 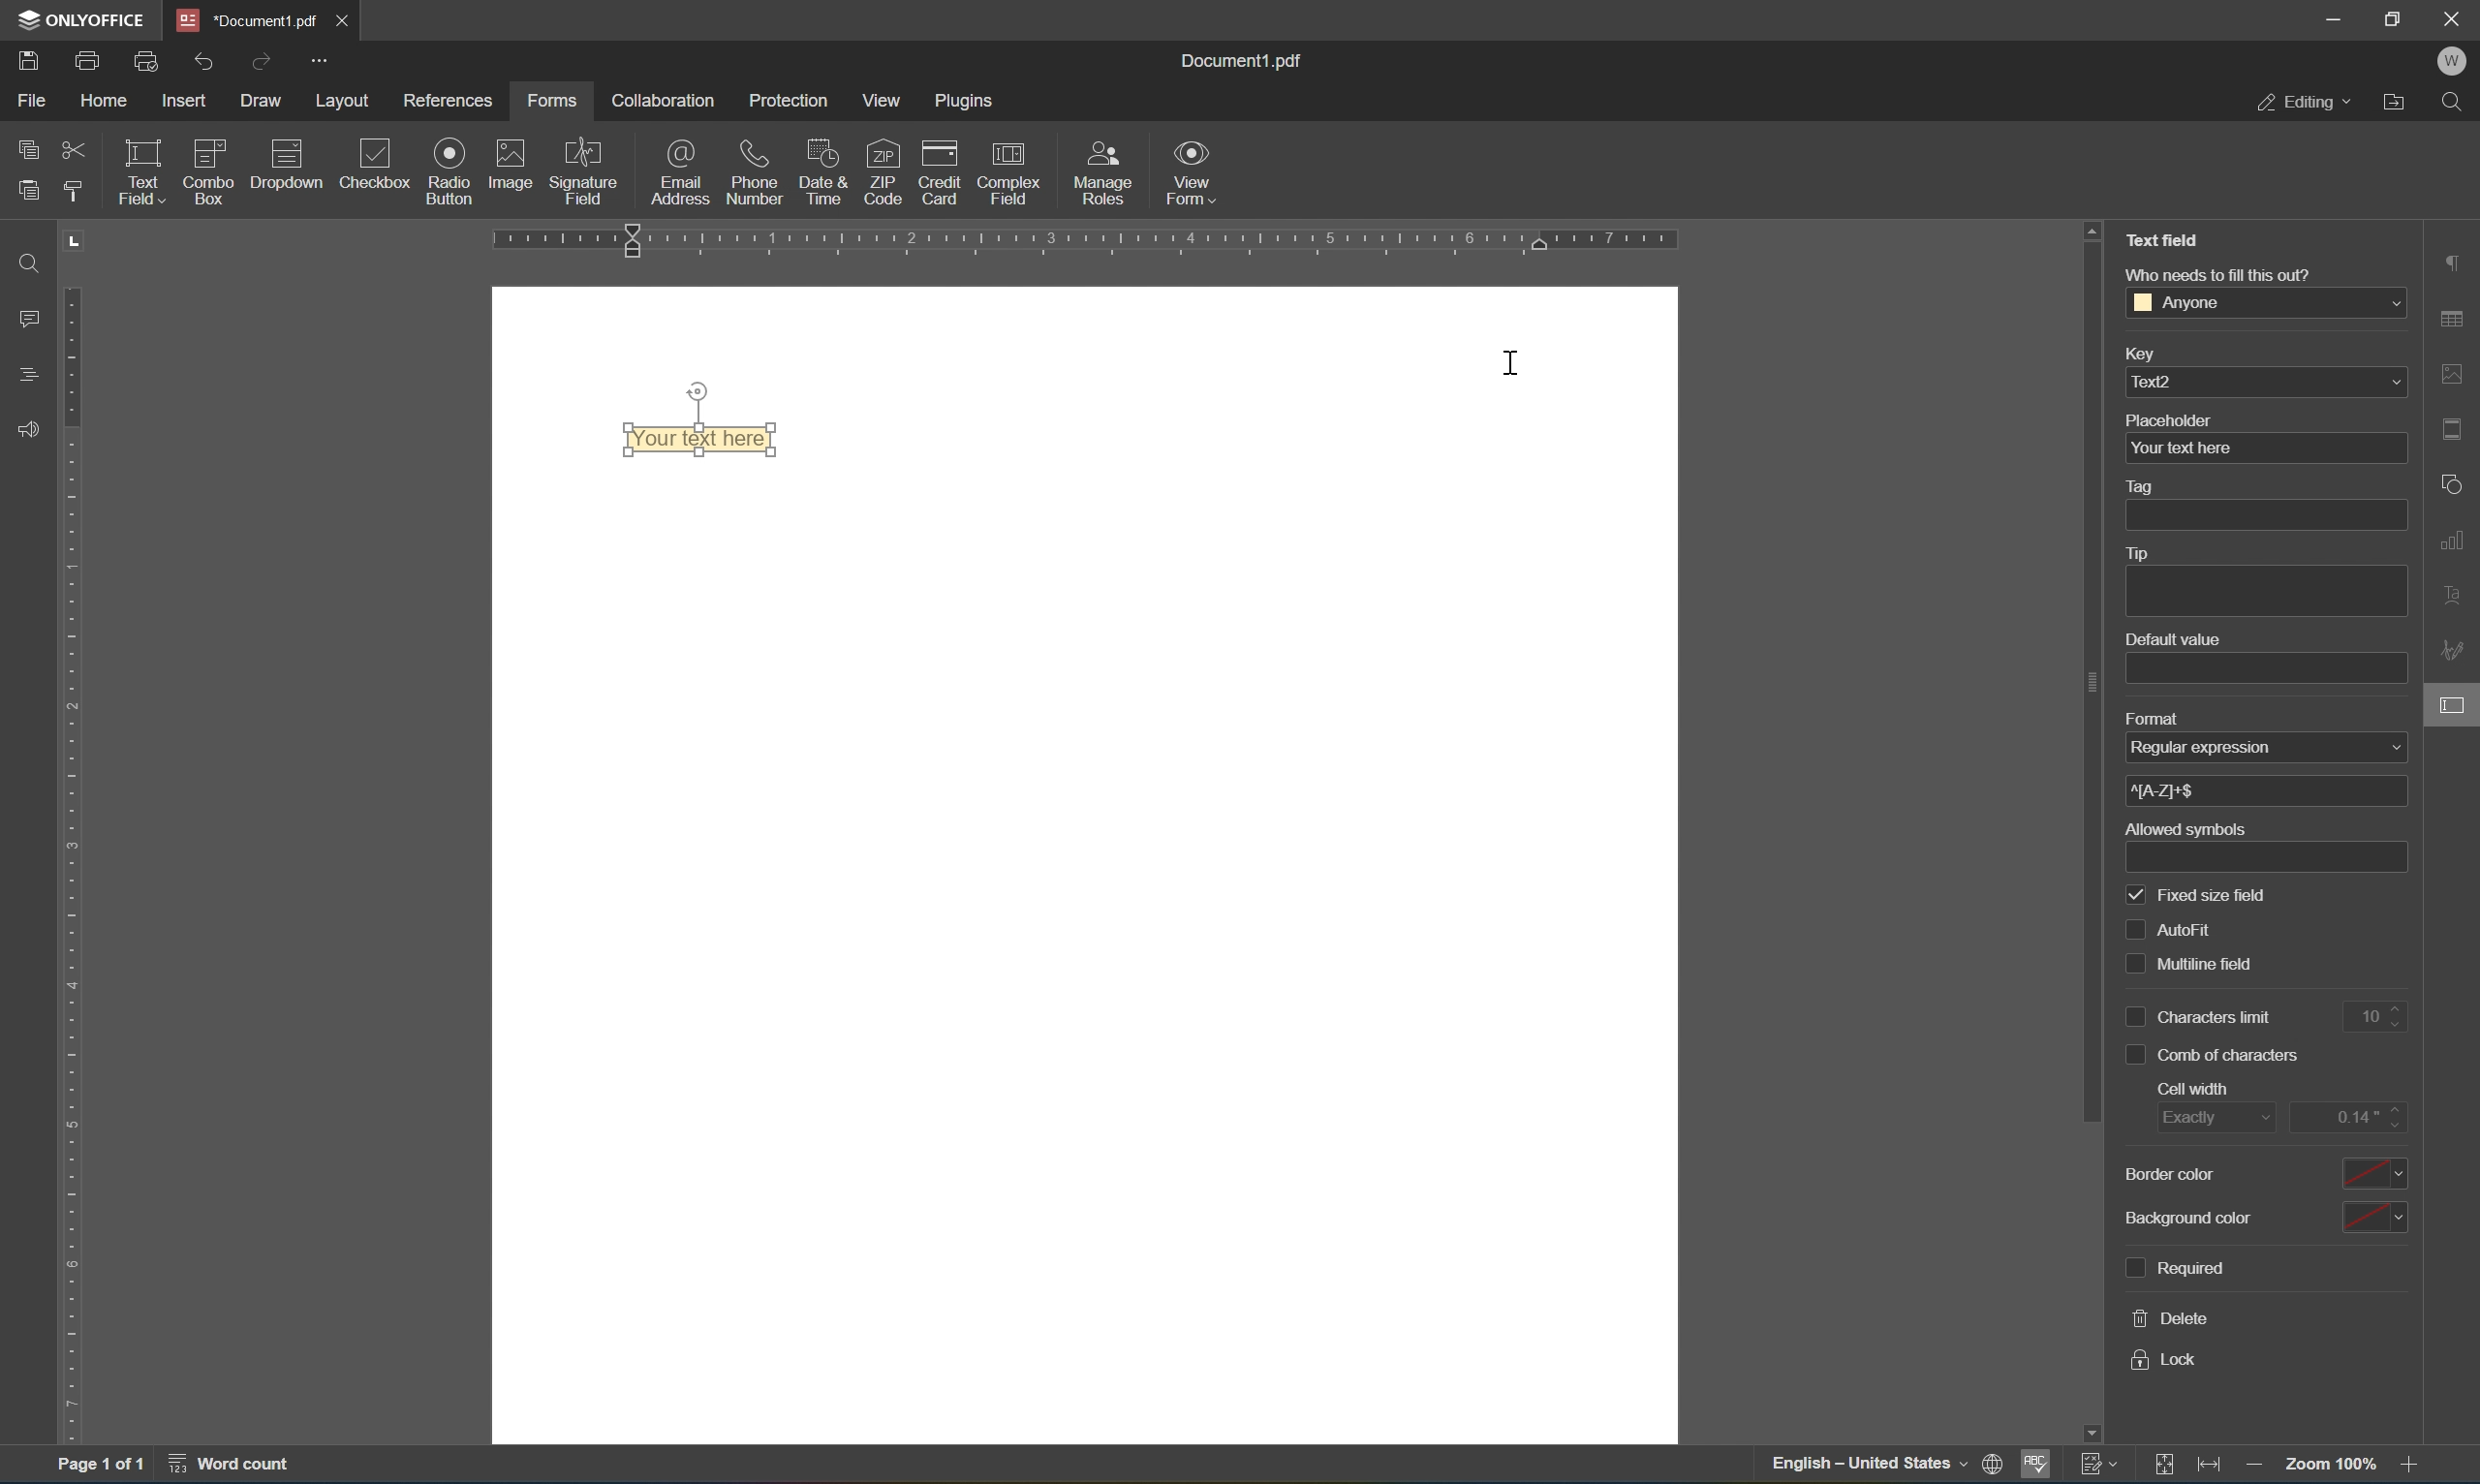 I want to click on references, so click(x=453, y=100).